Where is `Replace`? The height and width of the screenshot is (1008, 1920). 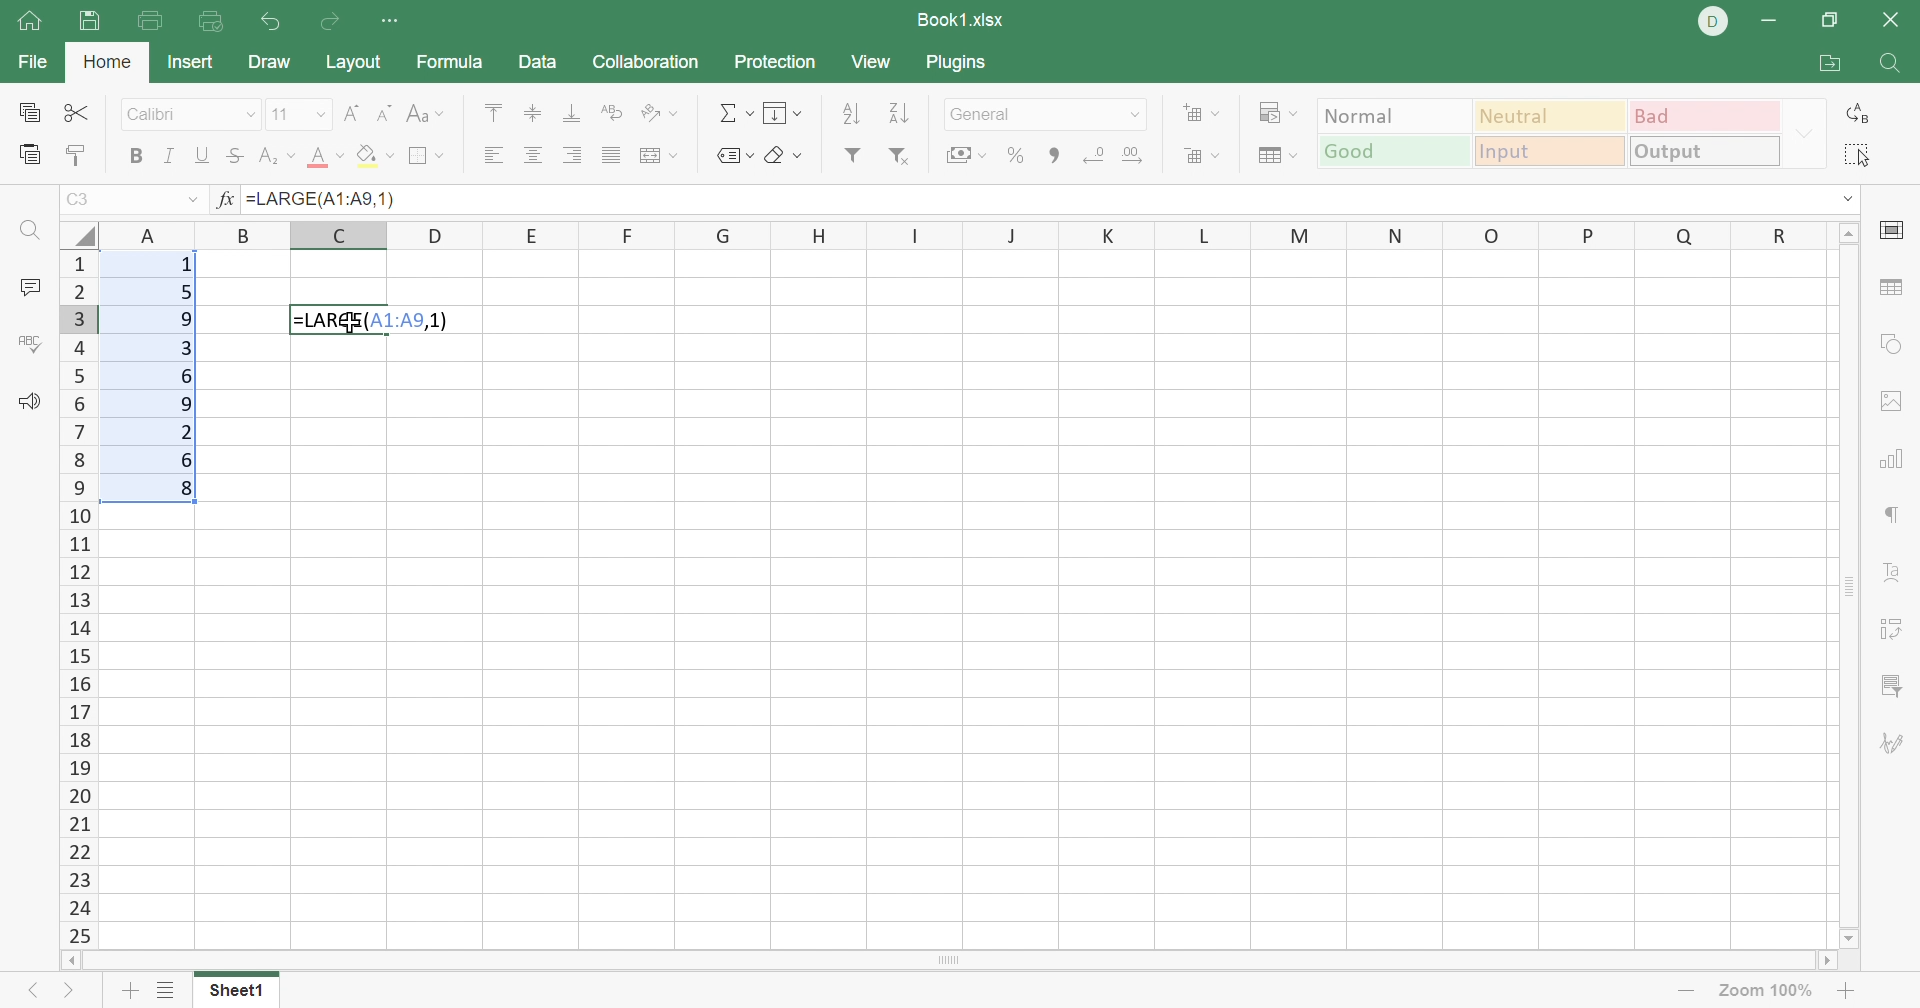 Replace is located at coordinates (1858, 111).